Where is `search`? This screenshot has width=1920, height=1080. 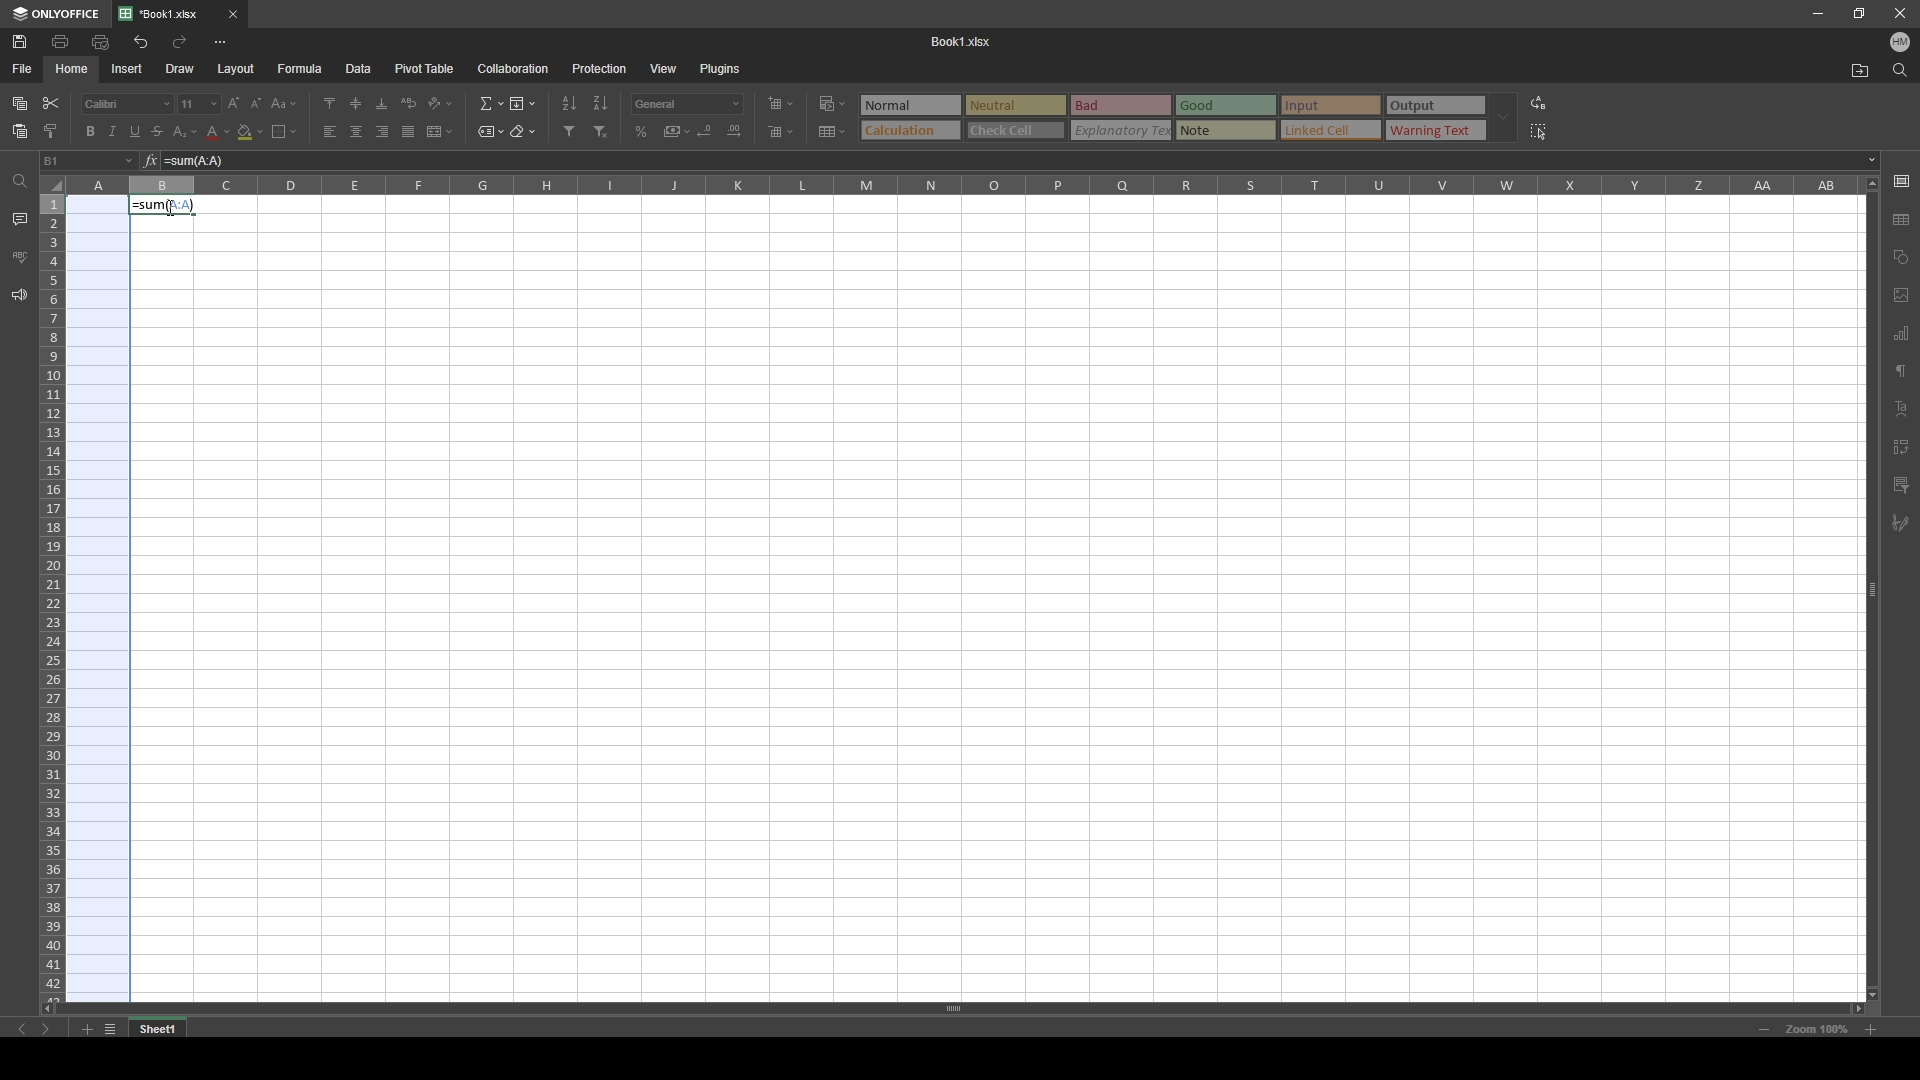 search is located at coordinates (17, 183).